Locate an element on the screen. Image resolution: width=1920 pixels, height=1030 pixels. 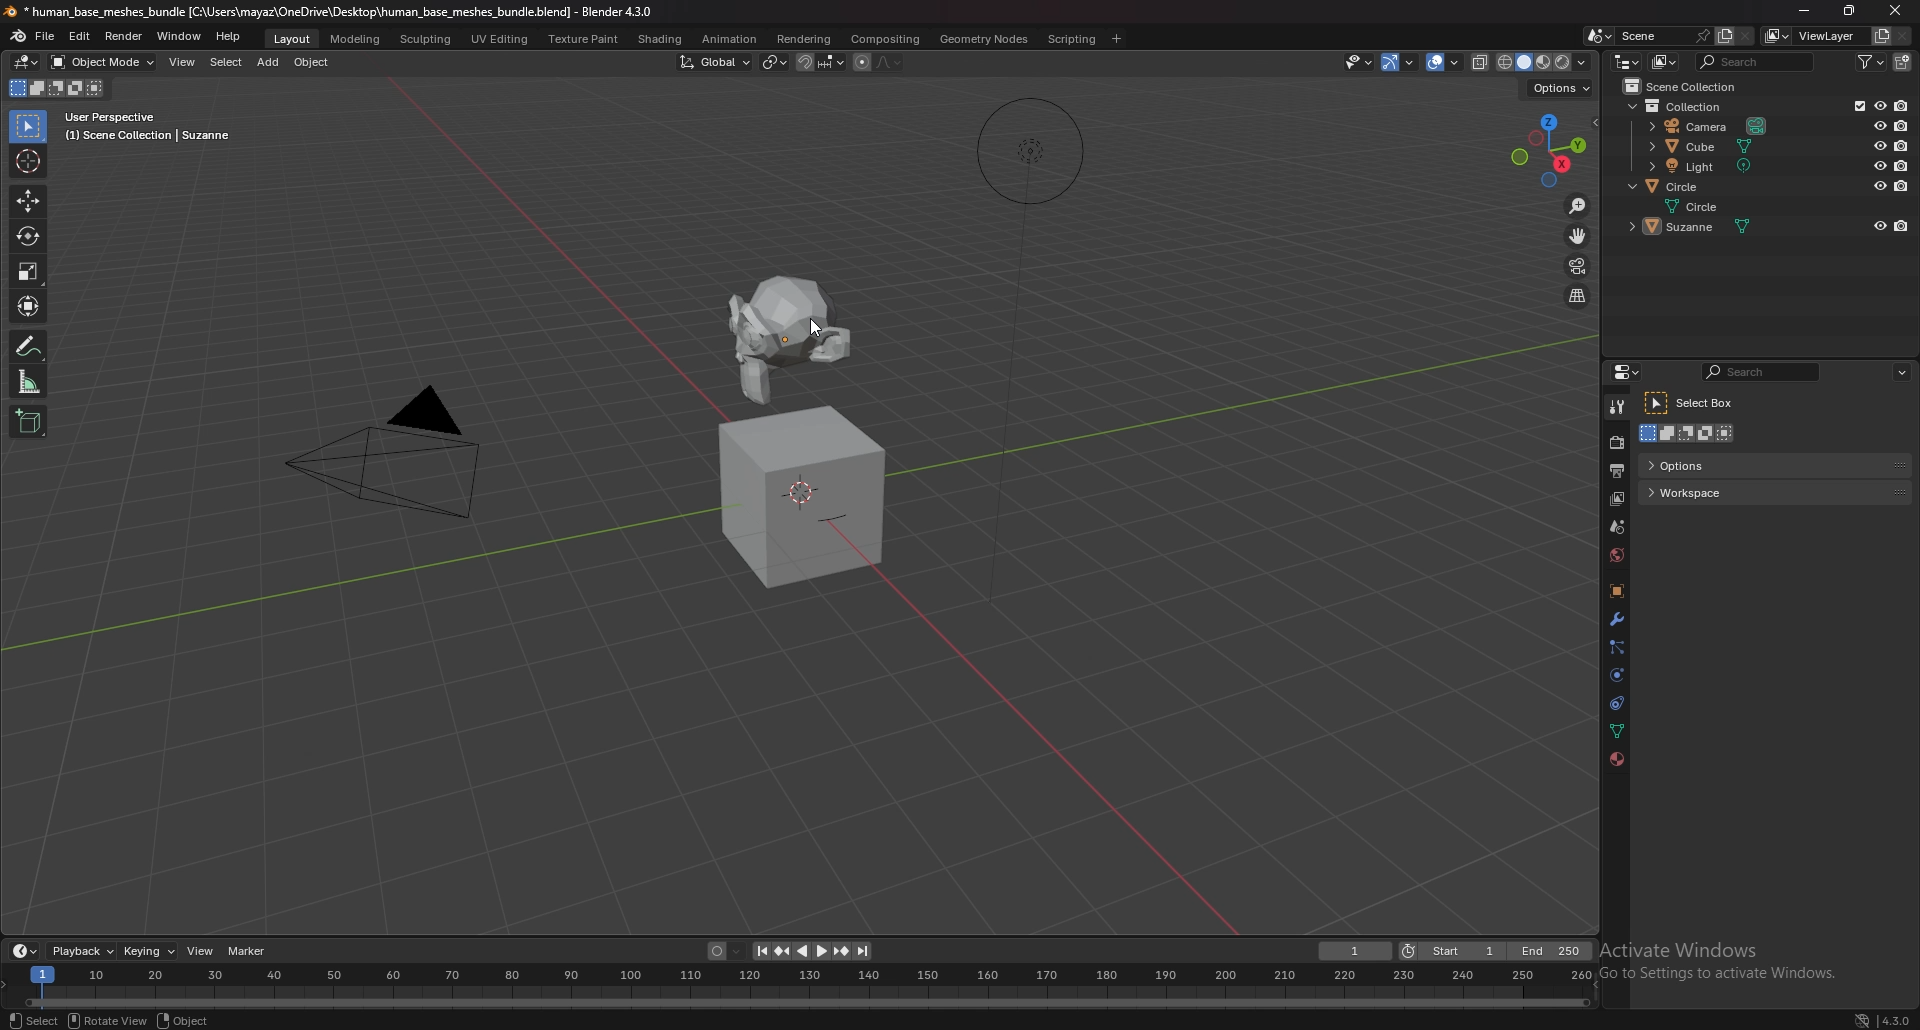
transform is located at coordinates (31, 307).